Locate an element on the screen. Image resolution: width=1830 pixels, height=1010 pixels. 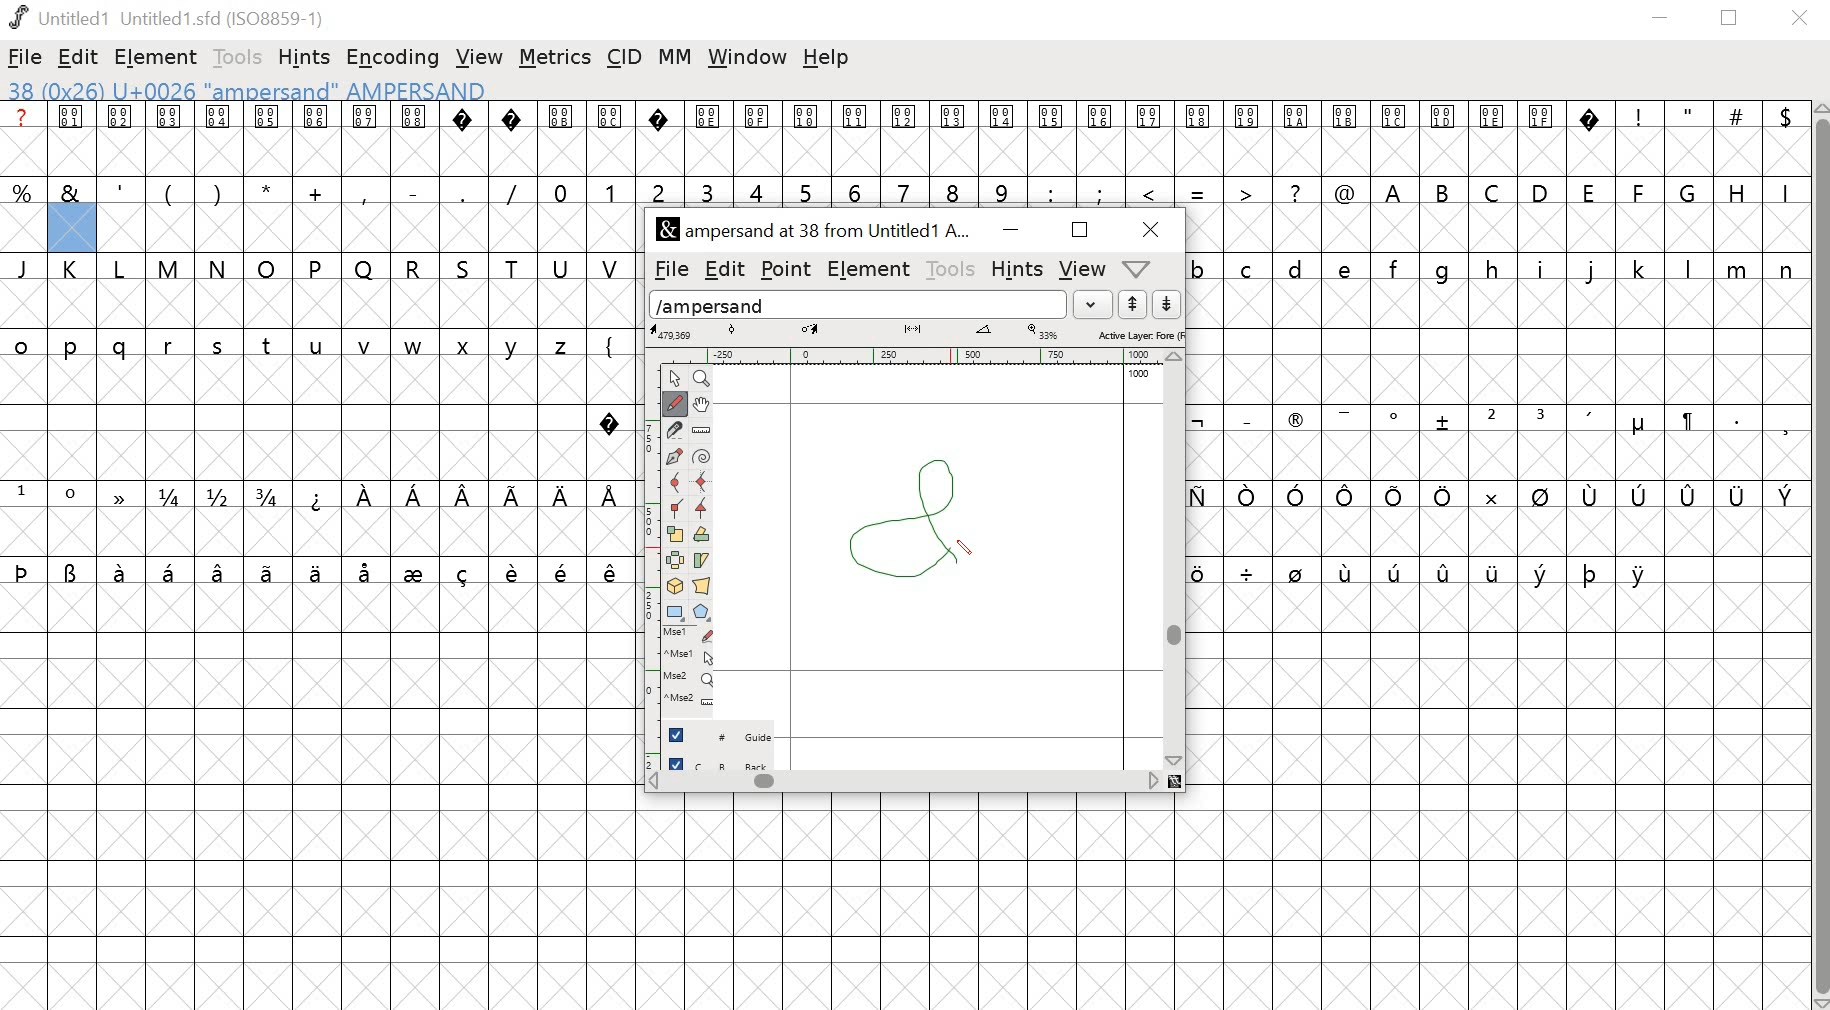
symbol is located at coordinates (72, 571).